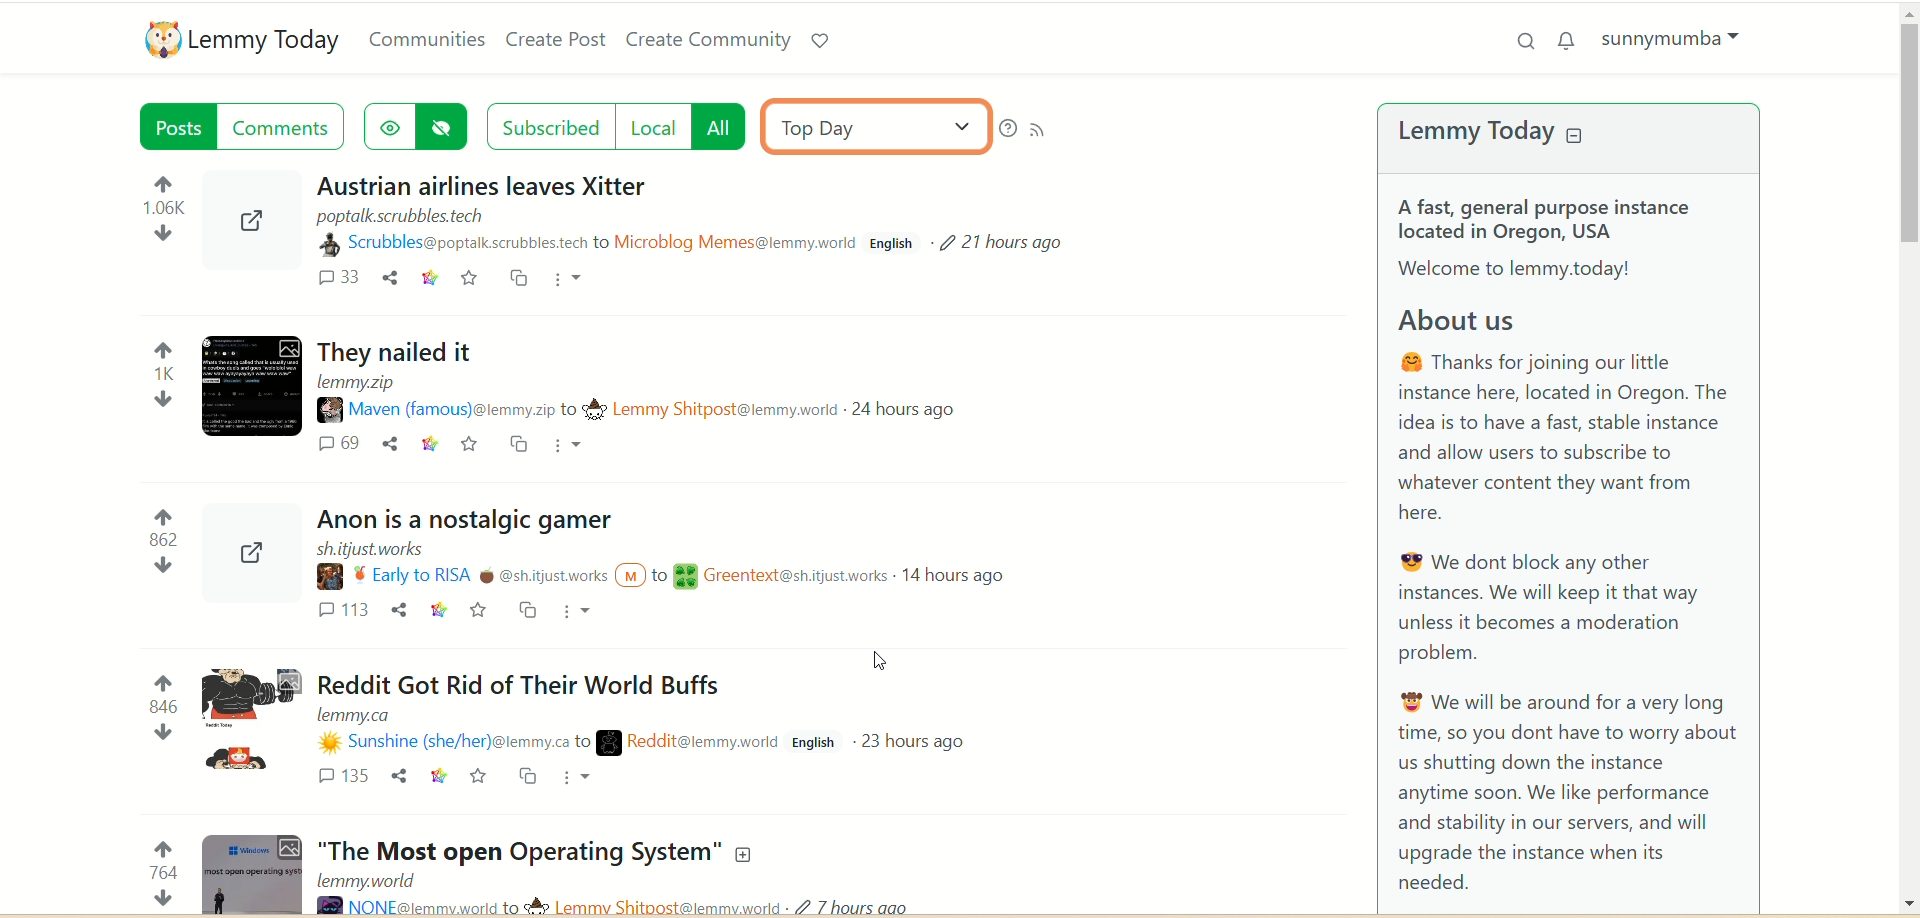 This screenshot has height=918, width=1920. Describe the element at coordinates (1908, 460) in the screenshot. I see `vertical scroll bar` at that location.